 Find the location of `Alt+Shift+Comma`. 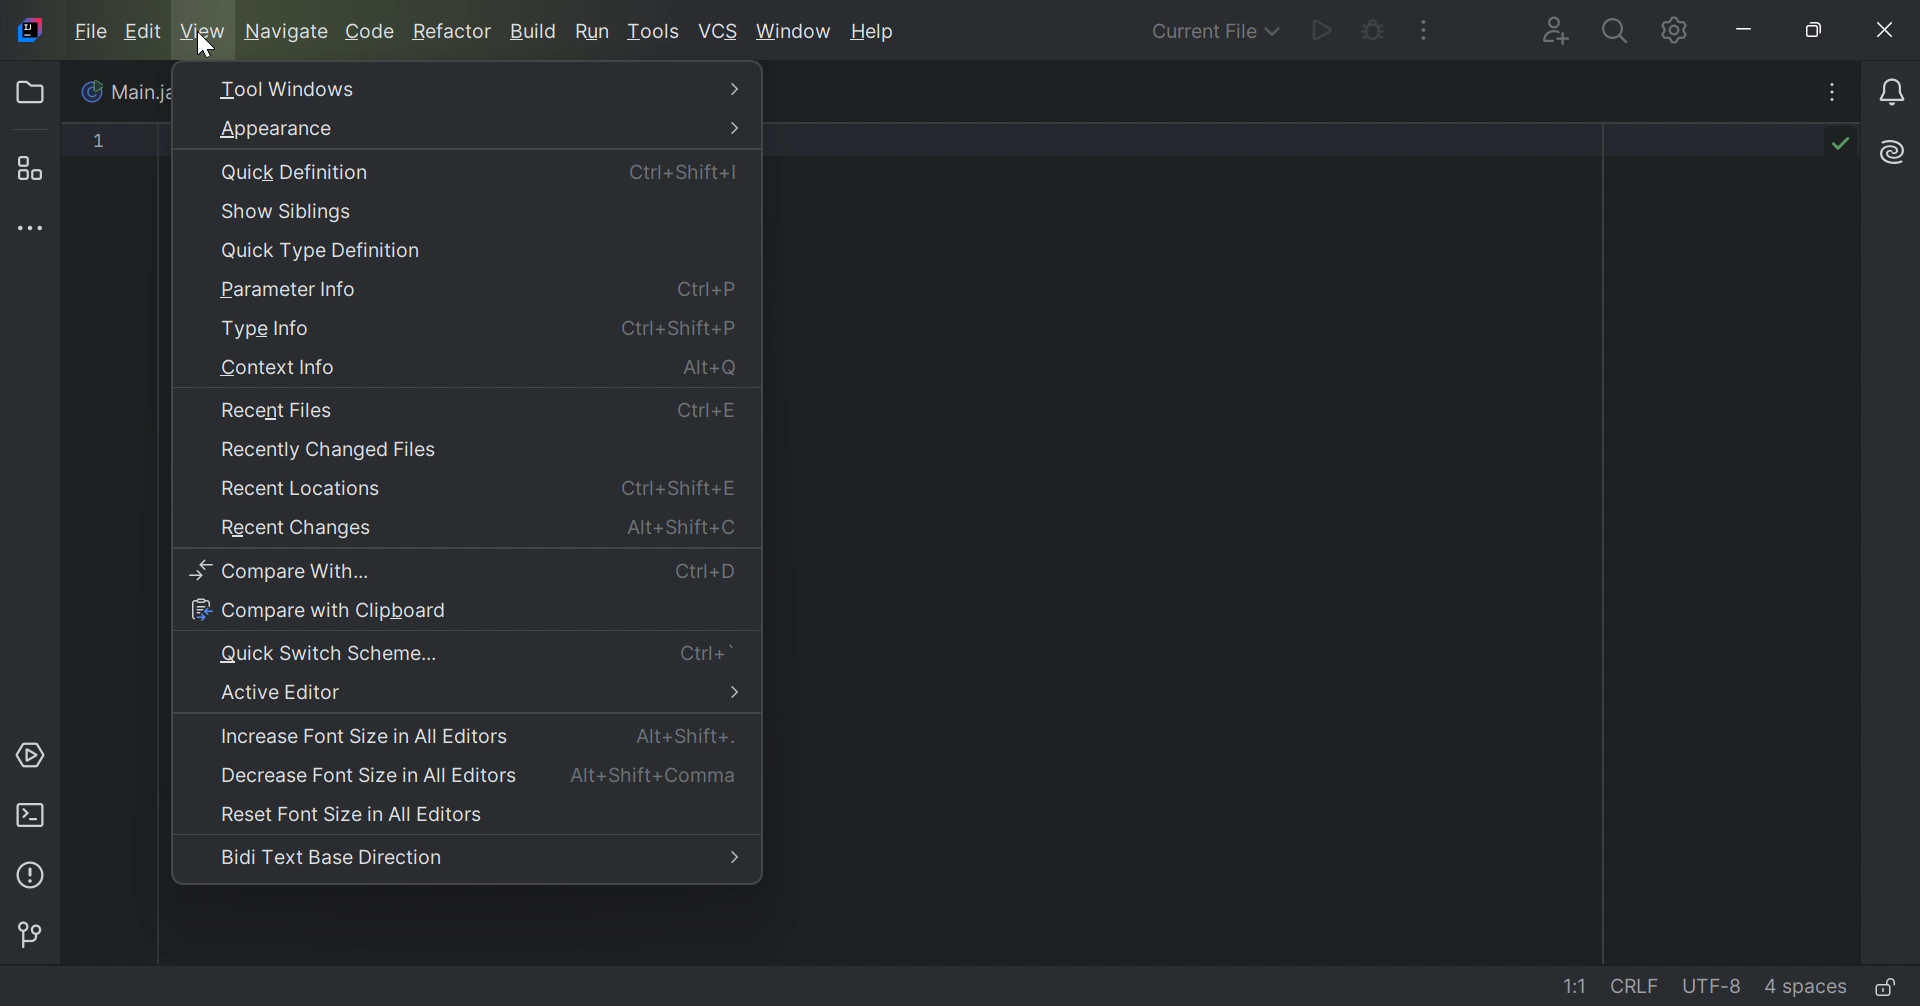

Alt+Shift+Comma is located at coordinates (658, 776).